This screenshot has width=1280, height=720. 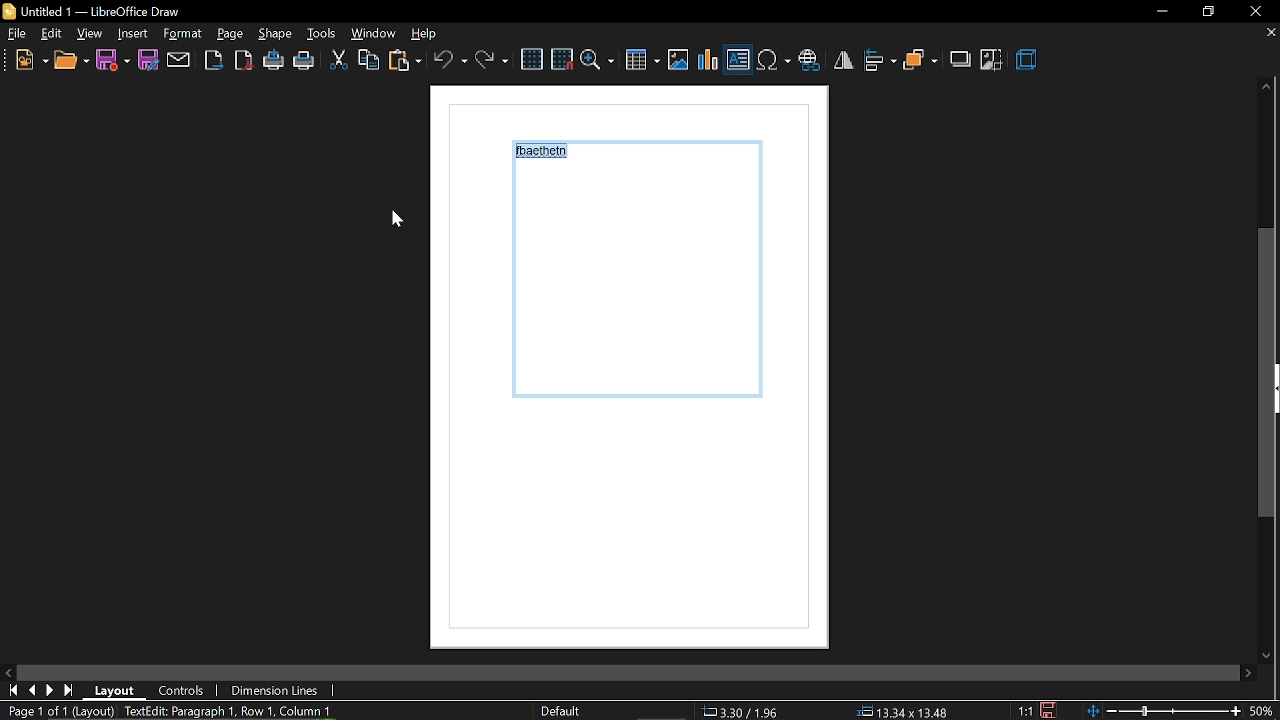 What do you see at coordinates (69, 691) in the screenshot?
I see `go to last page` at bounding box center [69, 691].